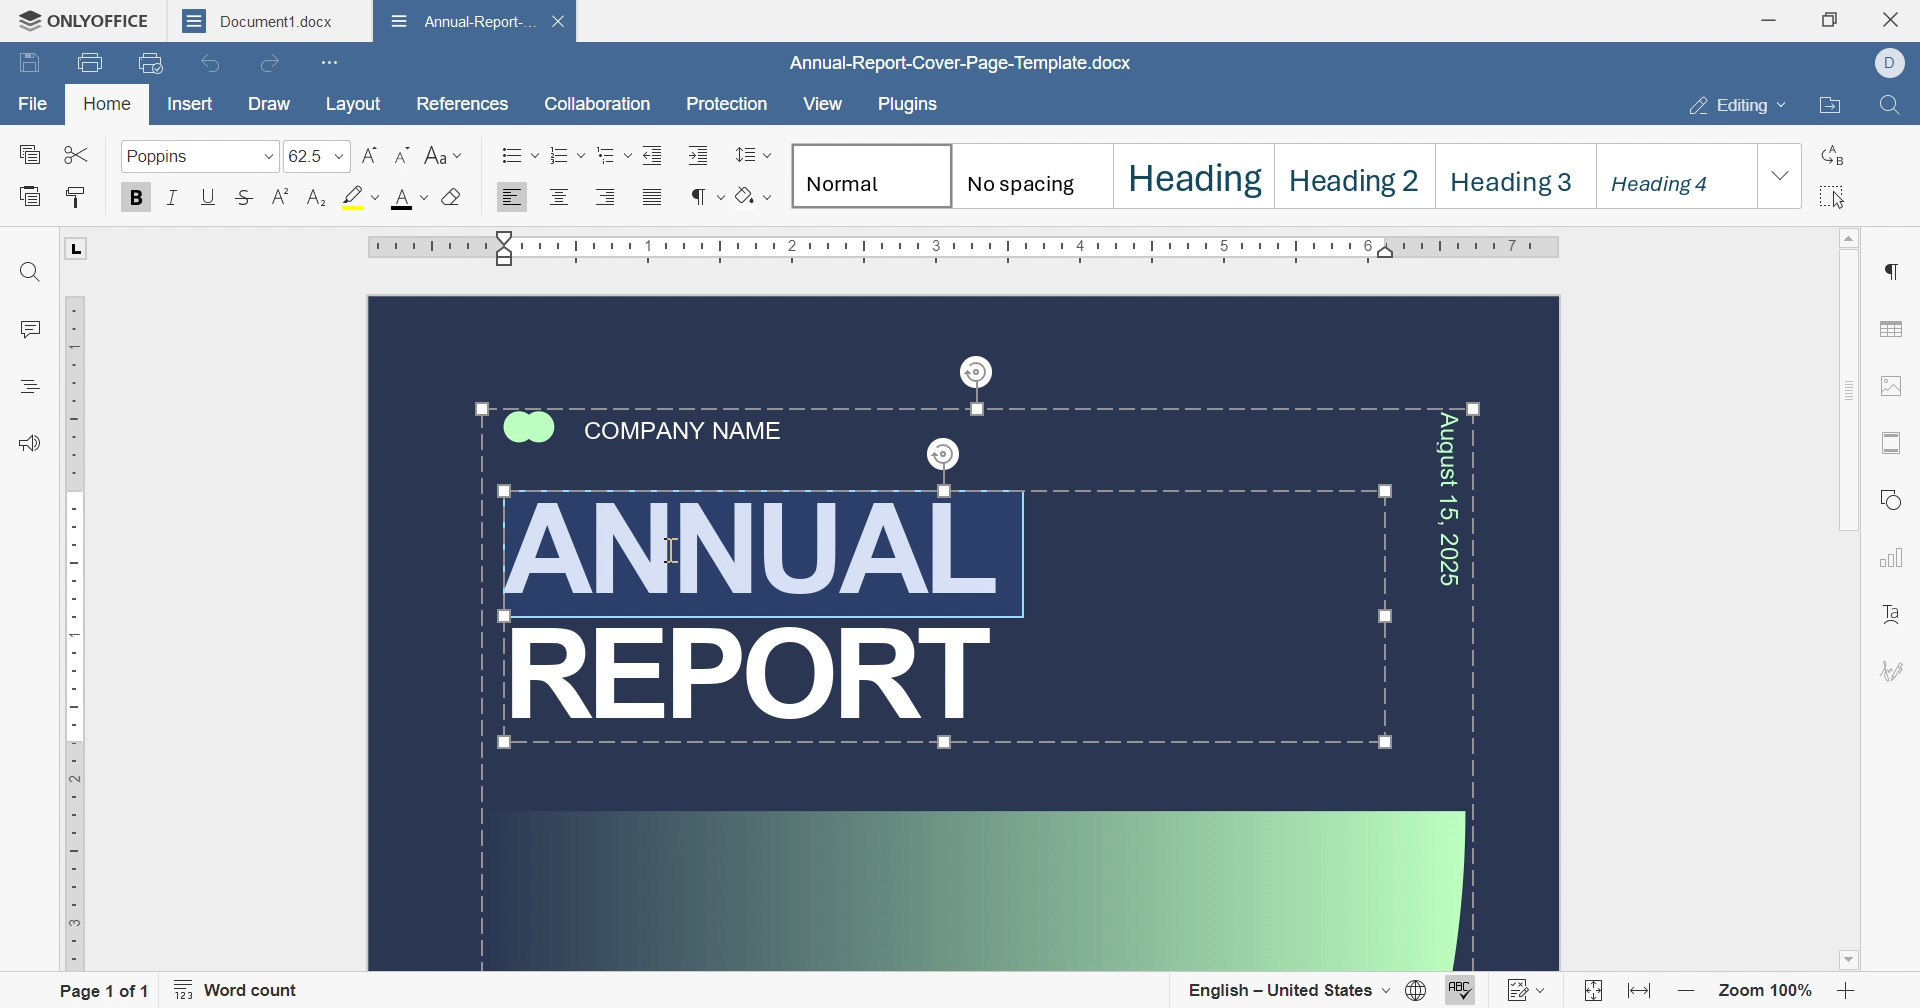 The width and height of the screenshot is (1920, 1008). Describe the element at coordinates (1894, 559) in the screenshot. I see `chart settings` at that location.